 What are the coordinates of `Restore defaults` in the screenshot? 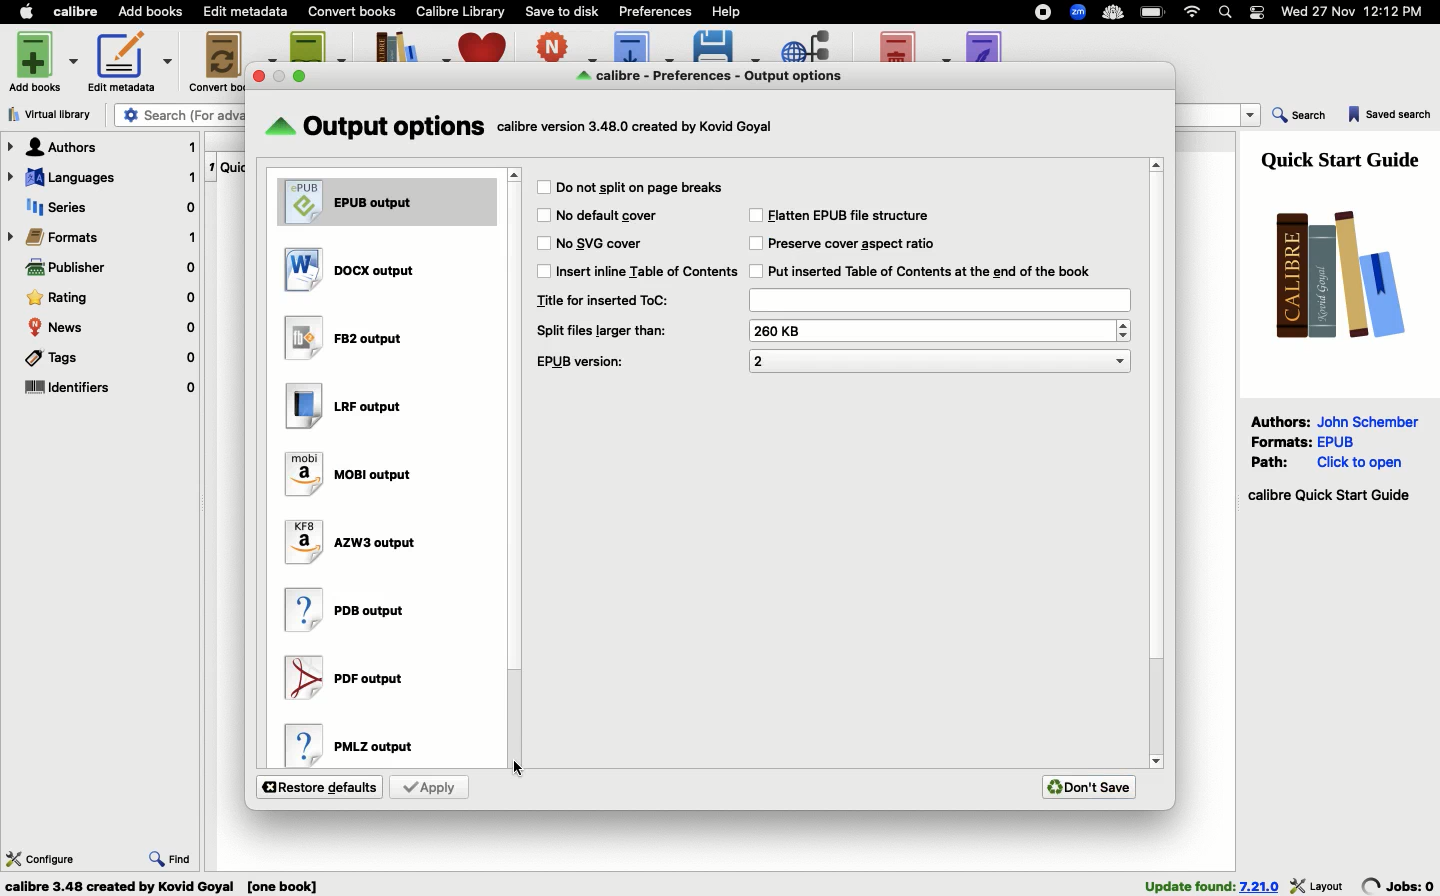 It's located at (320, 787).